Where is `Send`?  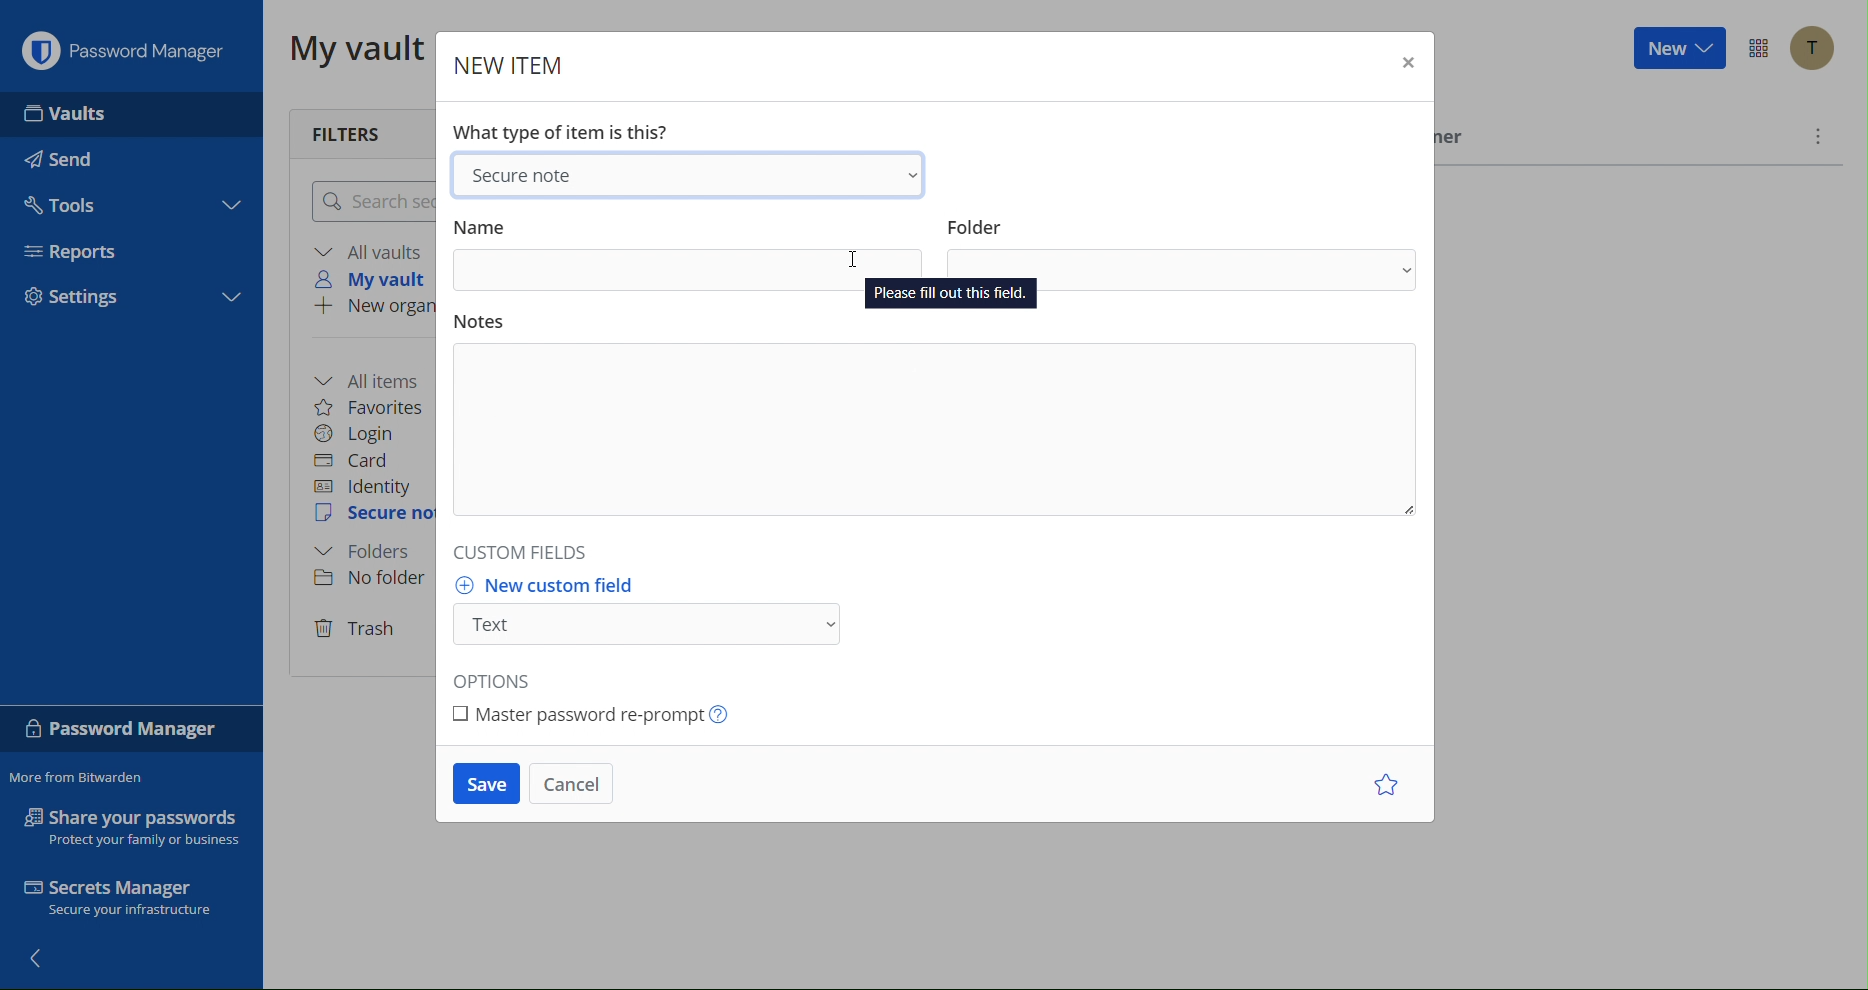 Send is located at coordinates (67, 159).